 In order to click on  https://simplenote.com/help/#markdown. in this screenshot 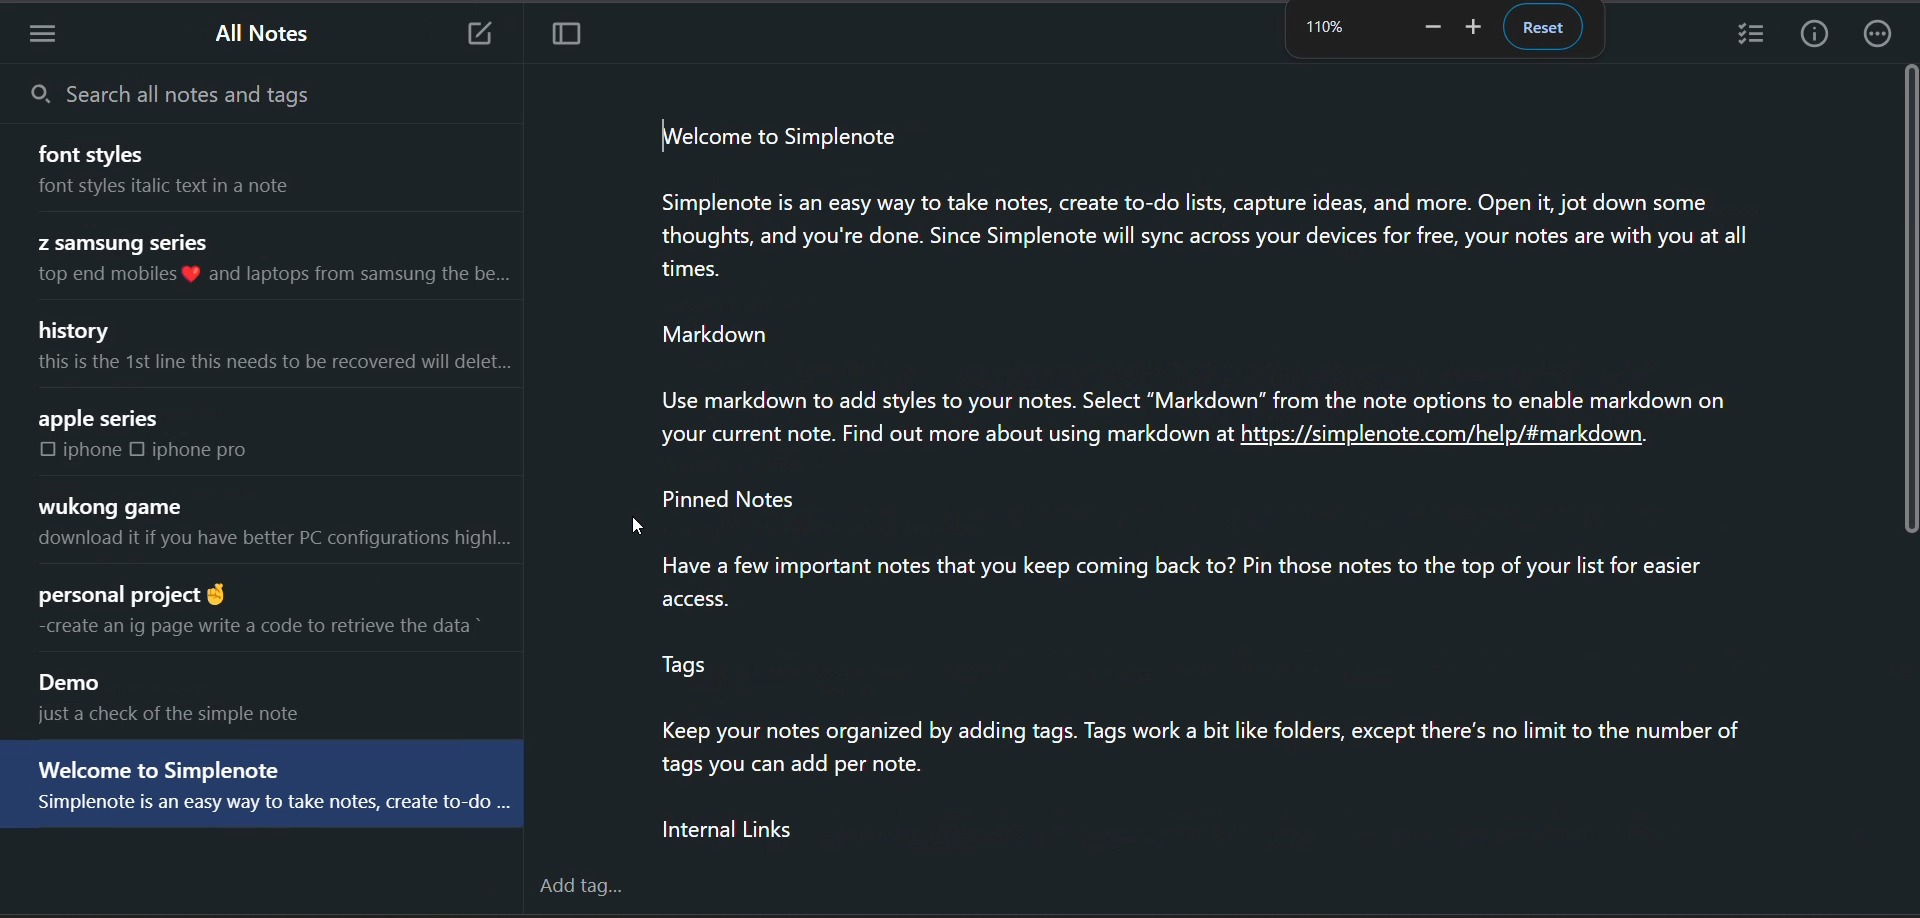, I will do `click(1455, 439)`.